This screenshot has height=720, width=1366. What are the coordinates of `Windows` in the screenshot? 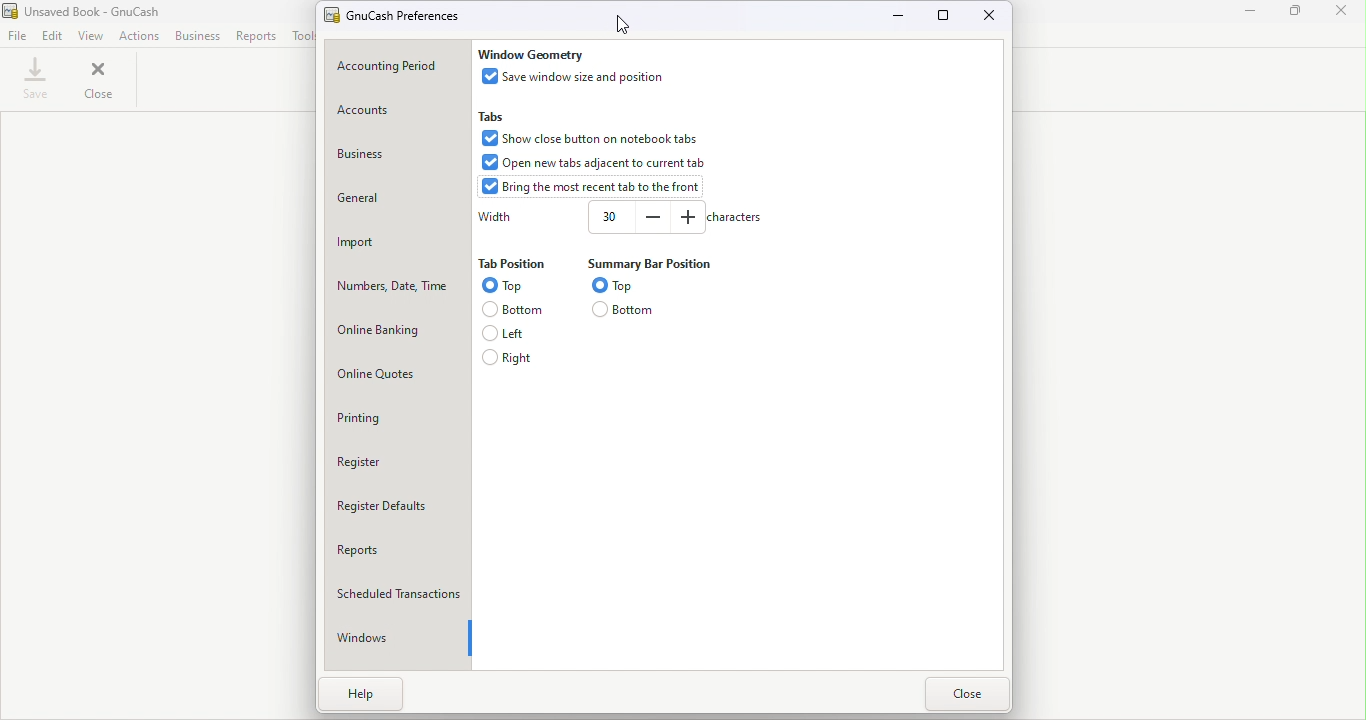 It's located at (393, 638).